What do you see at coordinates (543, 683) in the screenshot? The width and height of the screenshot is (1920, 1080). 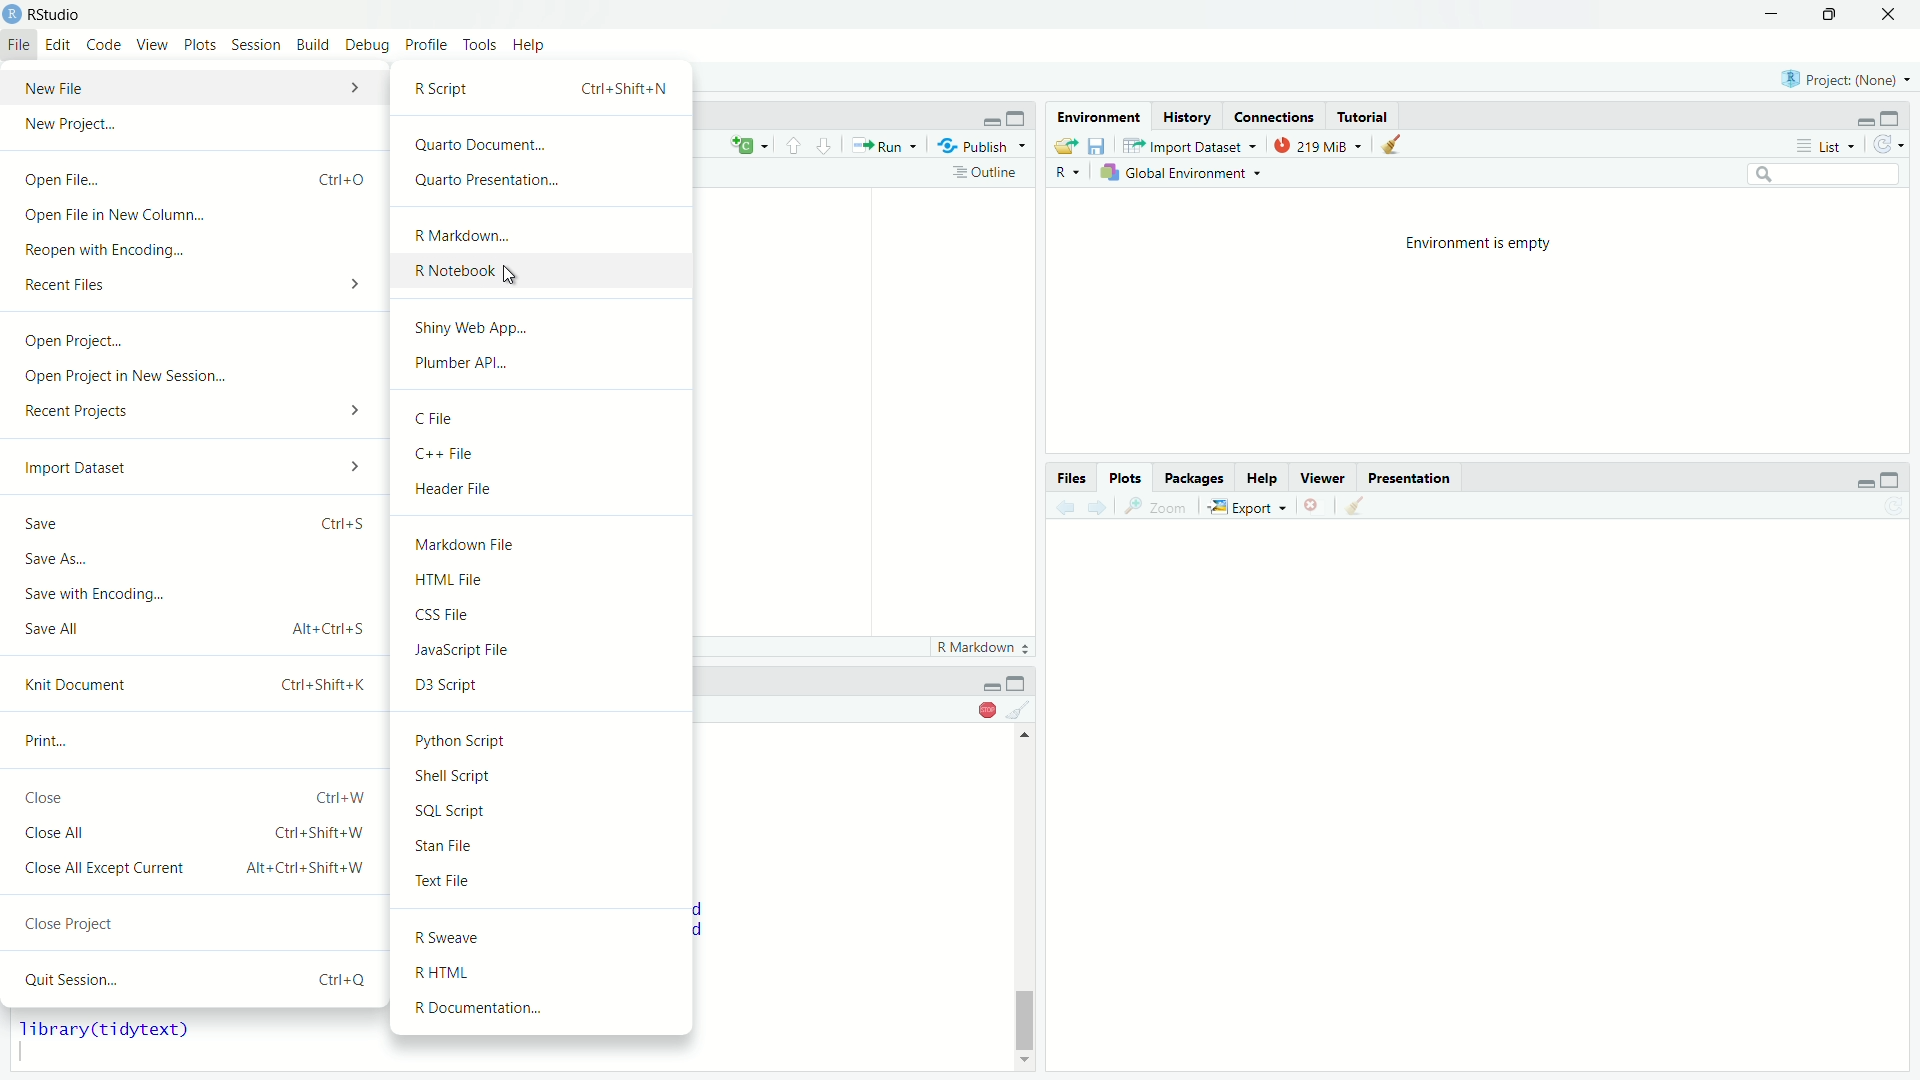 I see `D3 Script` at bounding box center [543, 683].